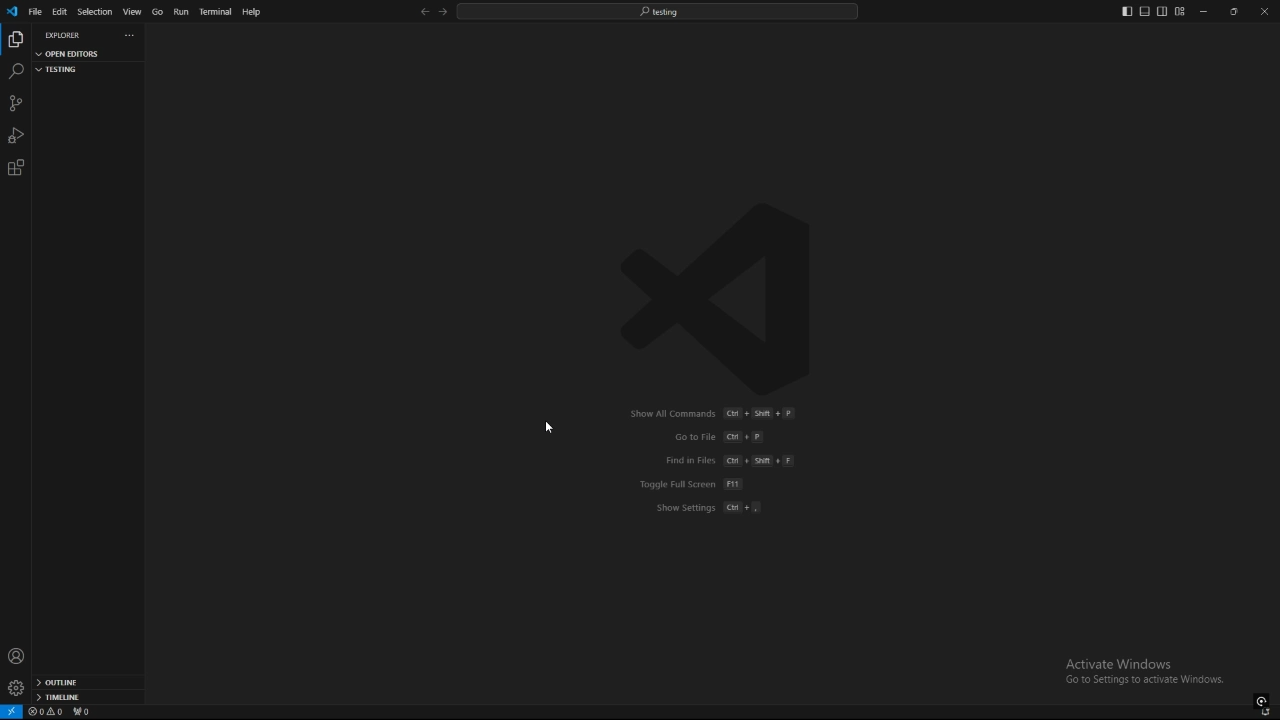  I want to click on Toggle Full Screen F11, so click(683, 484).